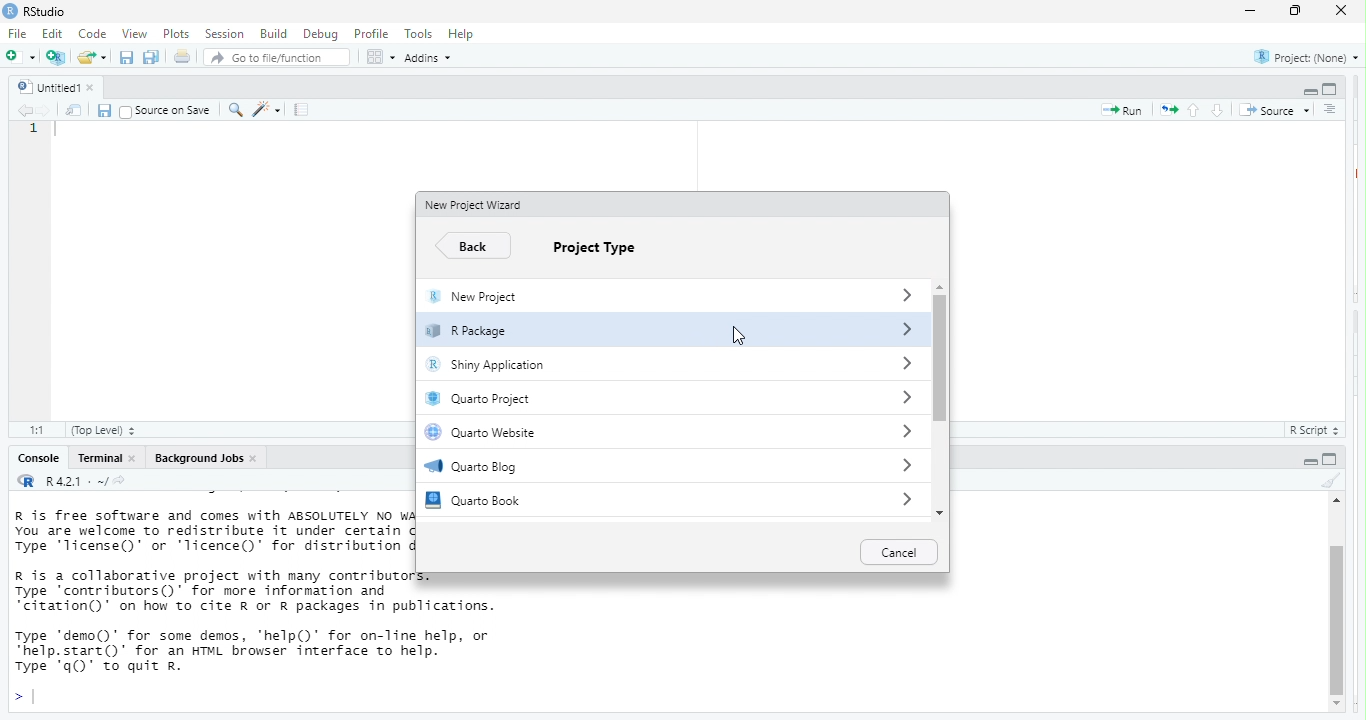  Describe the element at coordinates (45, 109) in the screenshot. I see `go forward to the next source location` at that location.